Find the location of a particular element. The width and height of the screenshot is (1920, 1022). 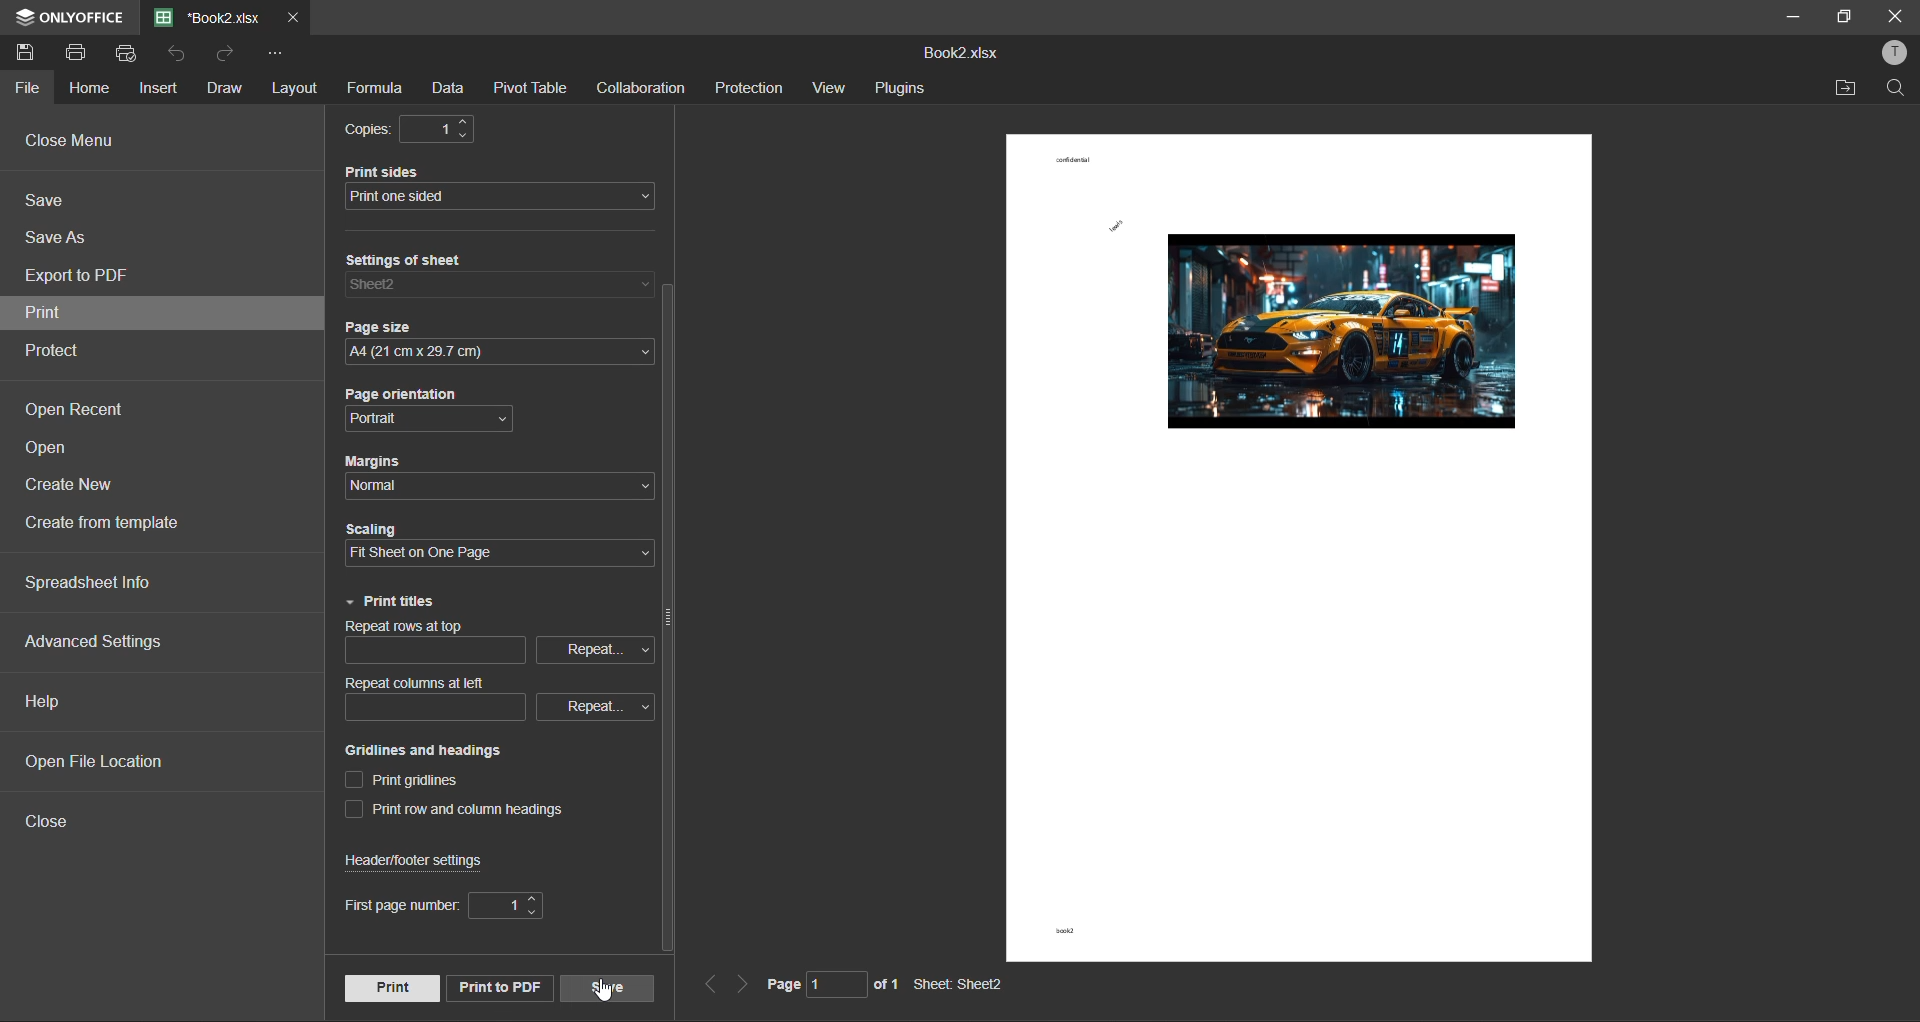

file is located at coordinates (25, 89).